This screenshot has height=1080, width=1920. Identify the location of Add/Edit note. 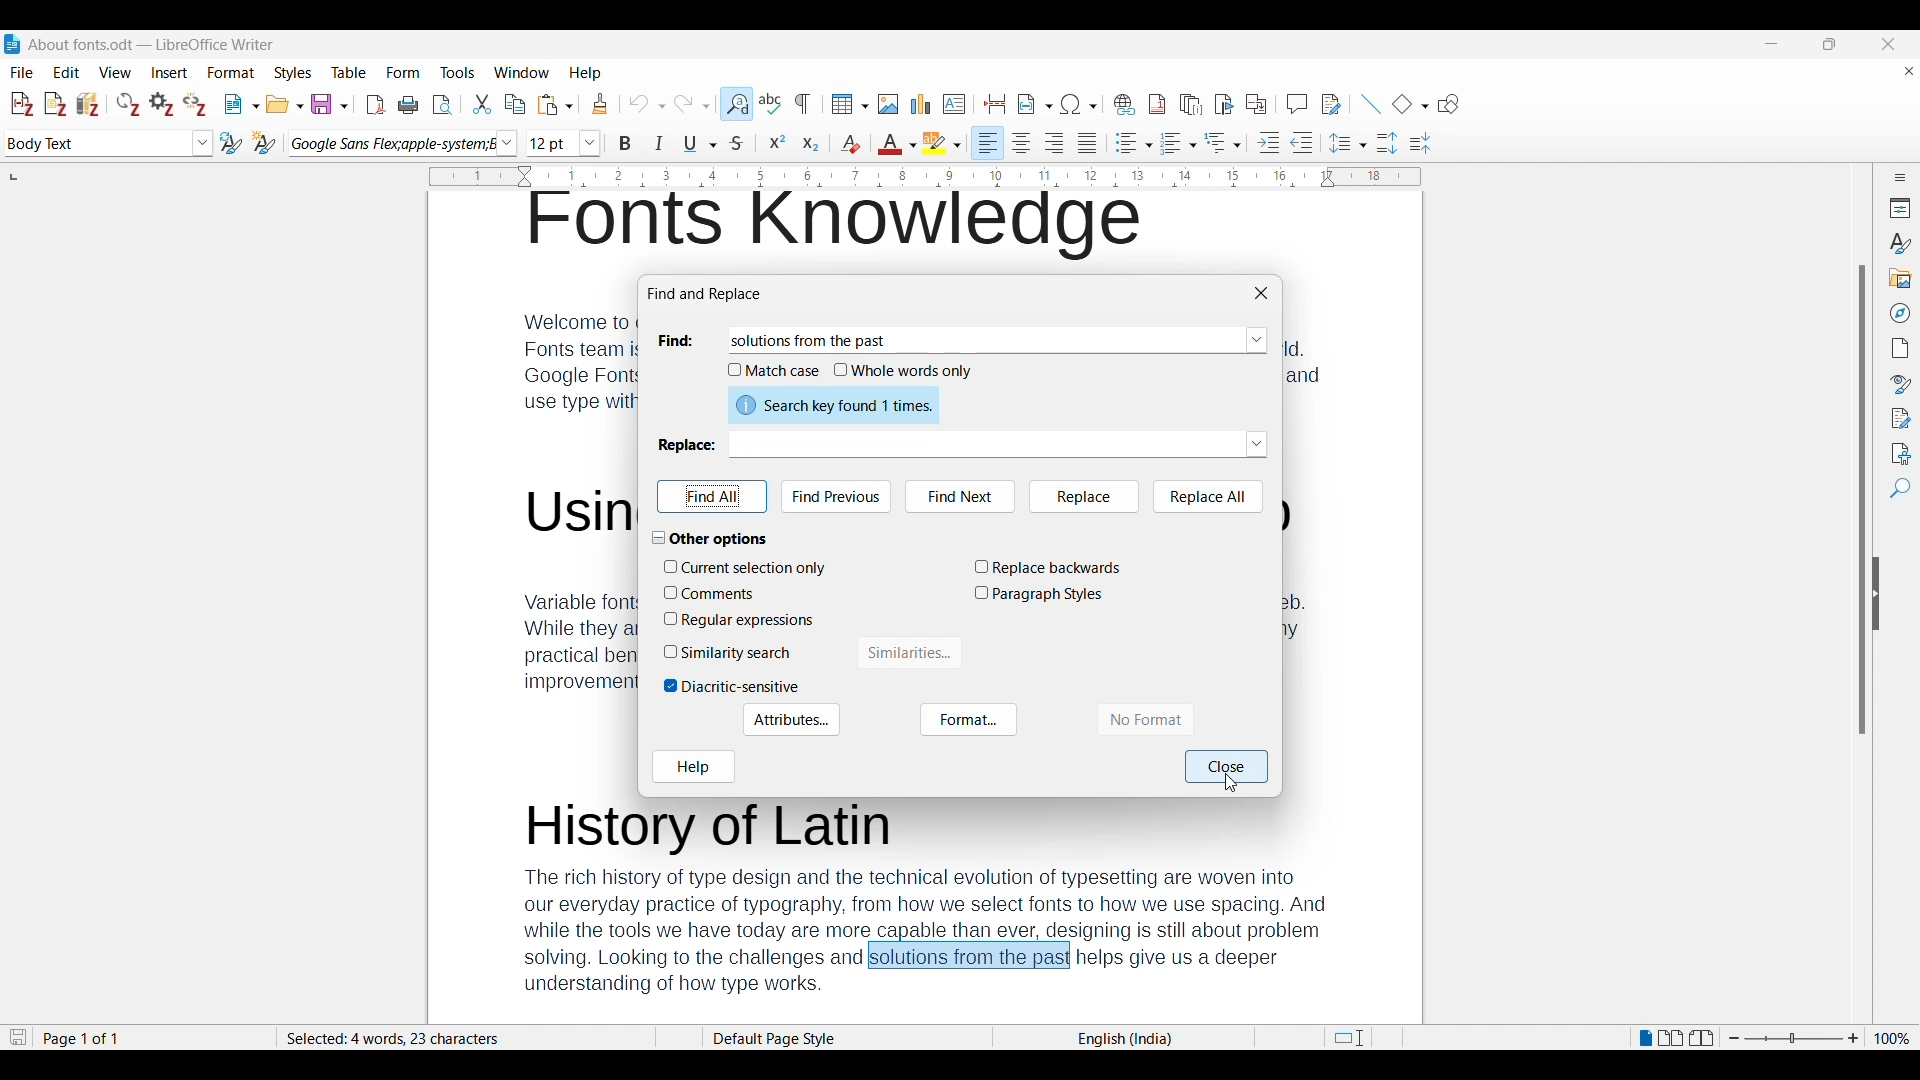
(56, 104).